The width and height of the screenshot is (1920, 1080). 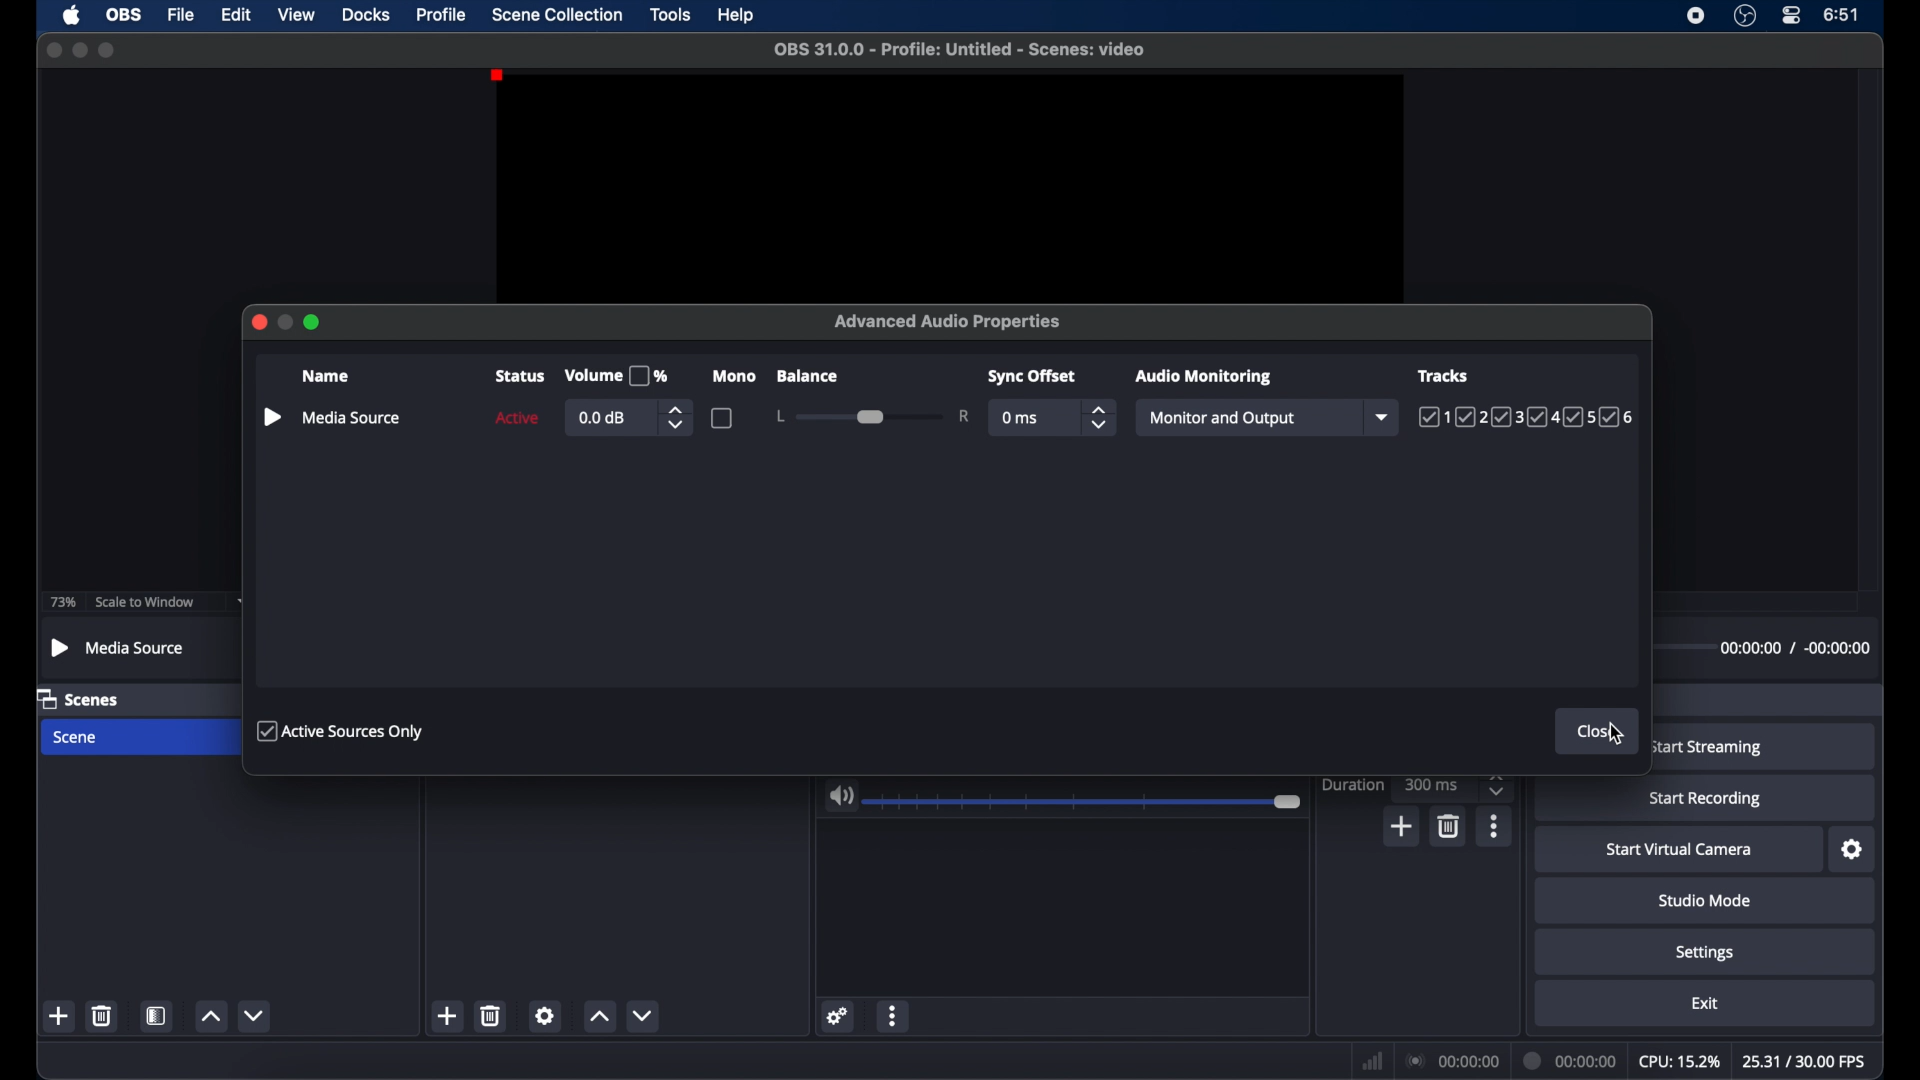 What do you see at coordinates (616, 376) in the screenshot?
I see `volume` at bounding box center [616, 376].